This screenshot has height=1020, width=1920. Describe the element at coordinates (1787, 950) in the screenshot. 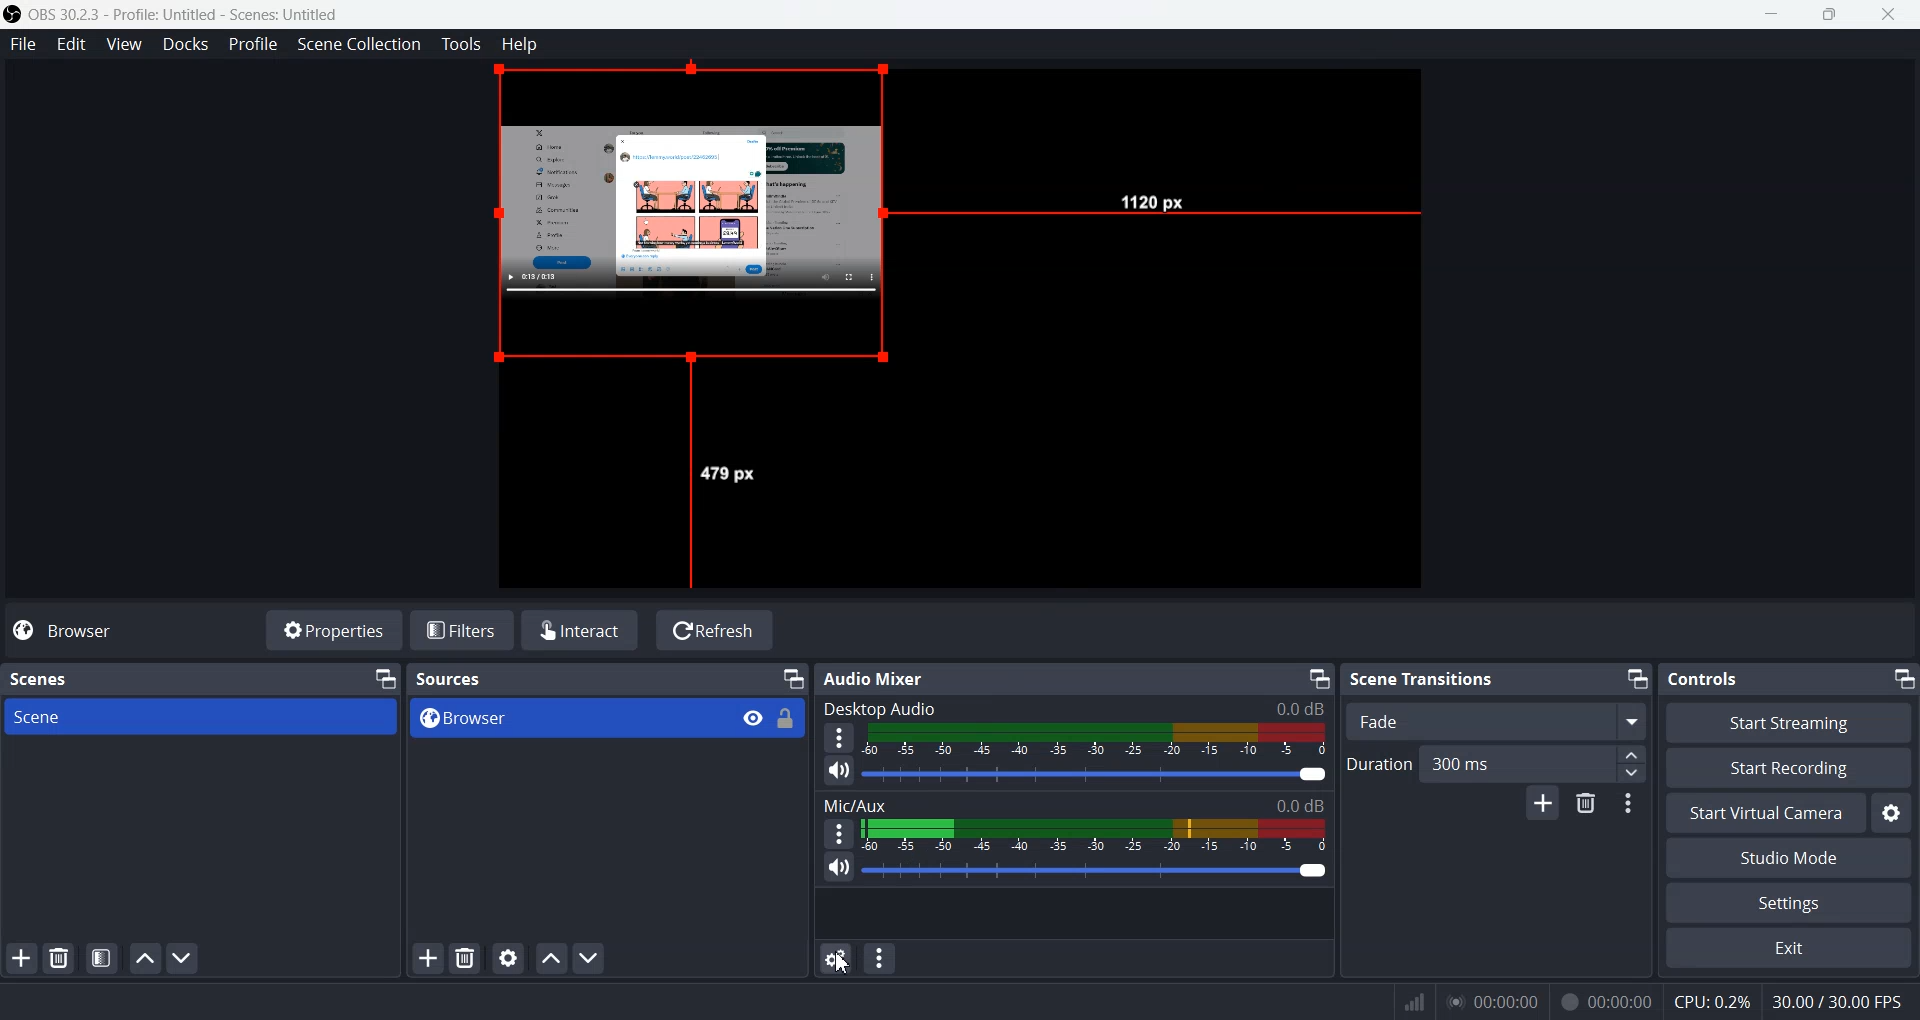

I see `Exit` at that location.